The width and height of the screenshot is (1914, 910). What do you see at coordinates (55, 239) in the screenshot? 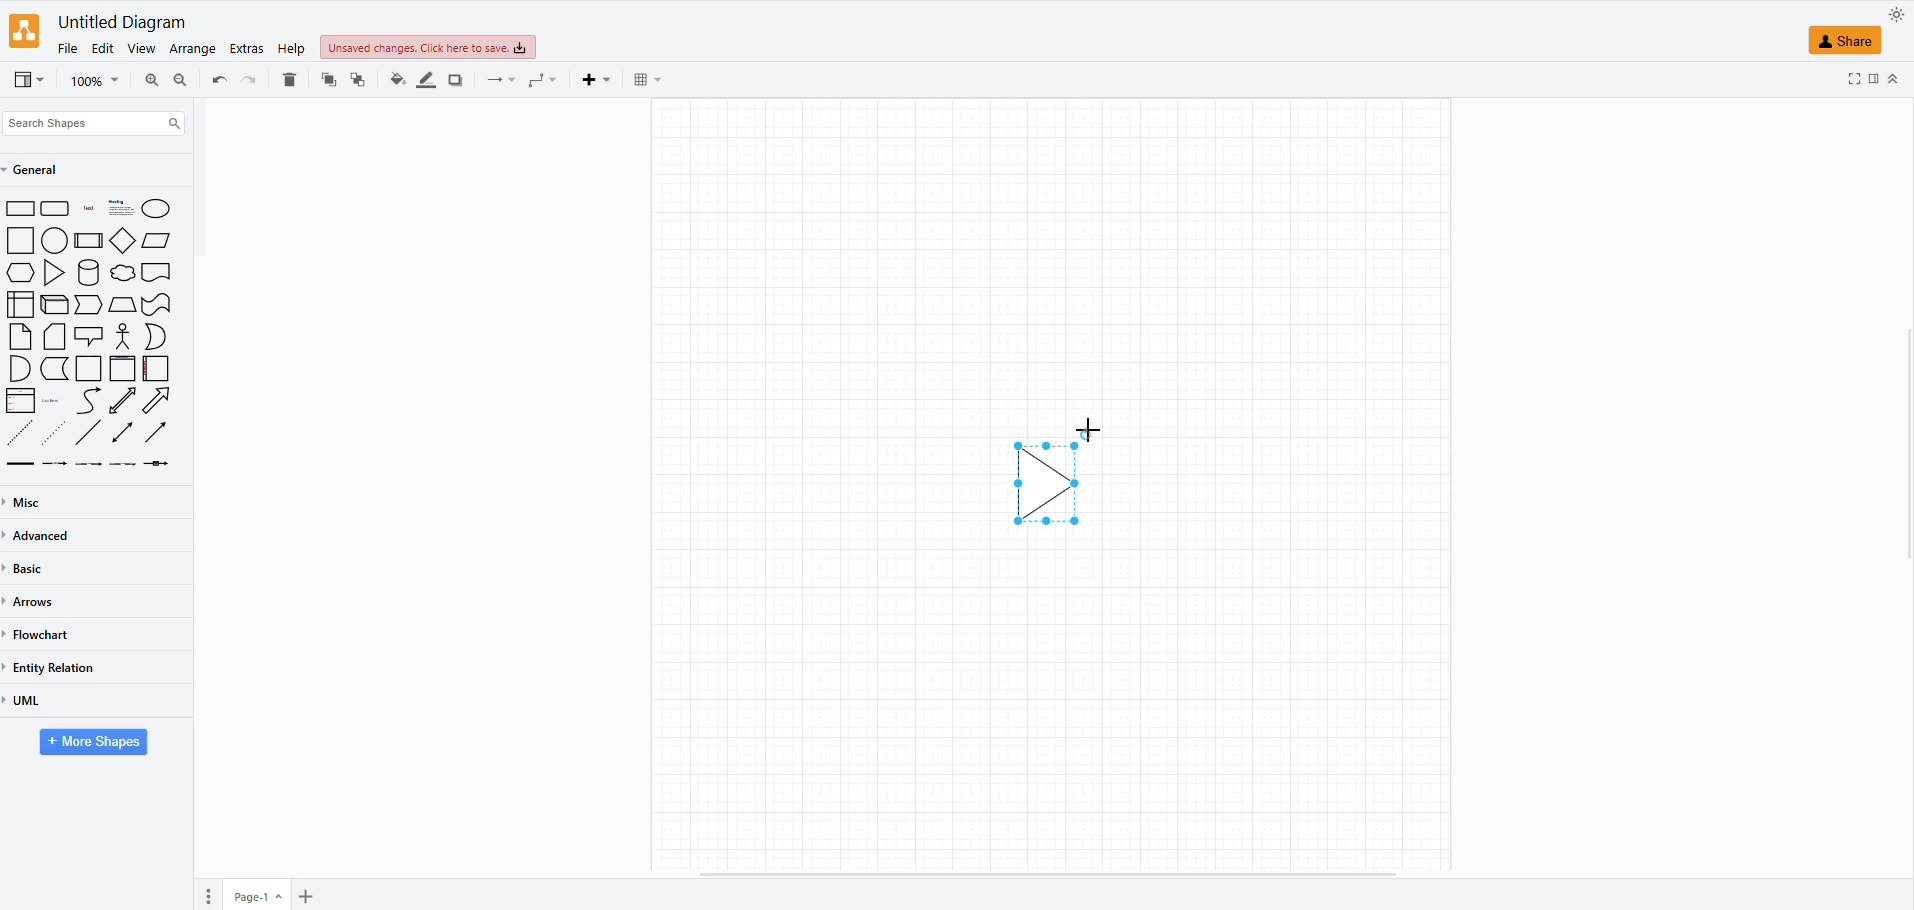
I see `Oval` at bounding box center [55, 239].